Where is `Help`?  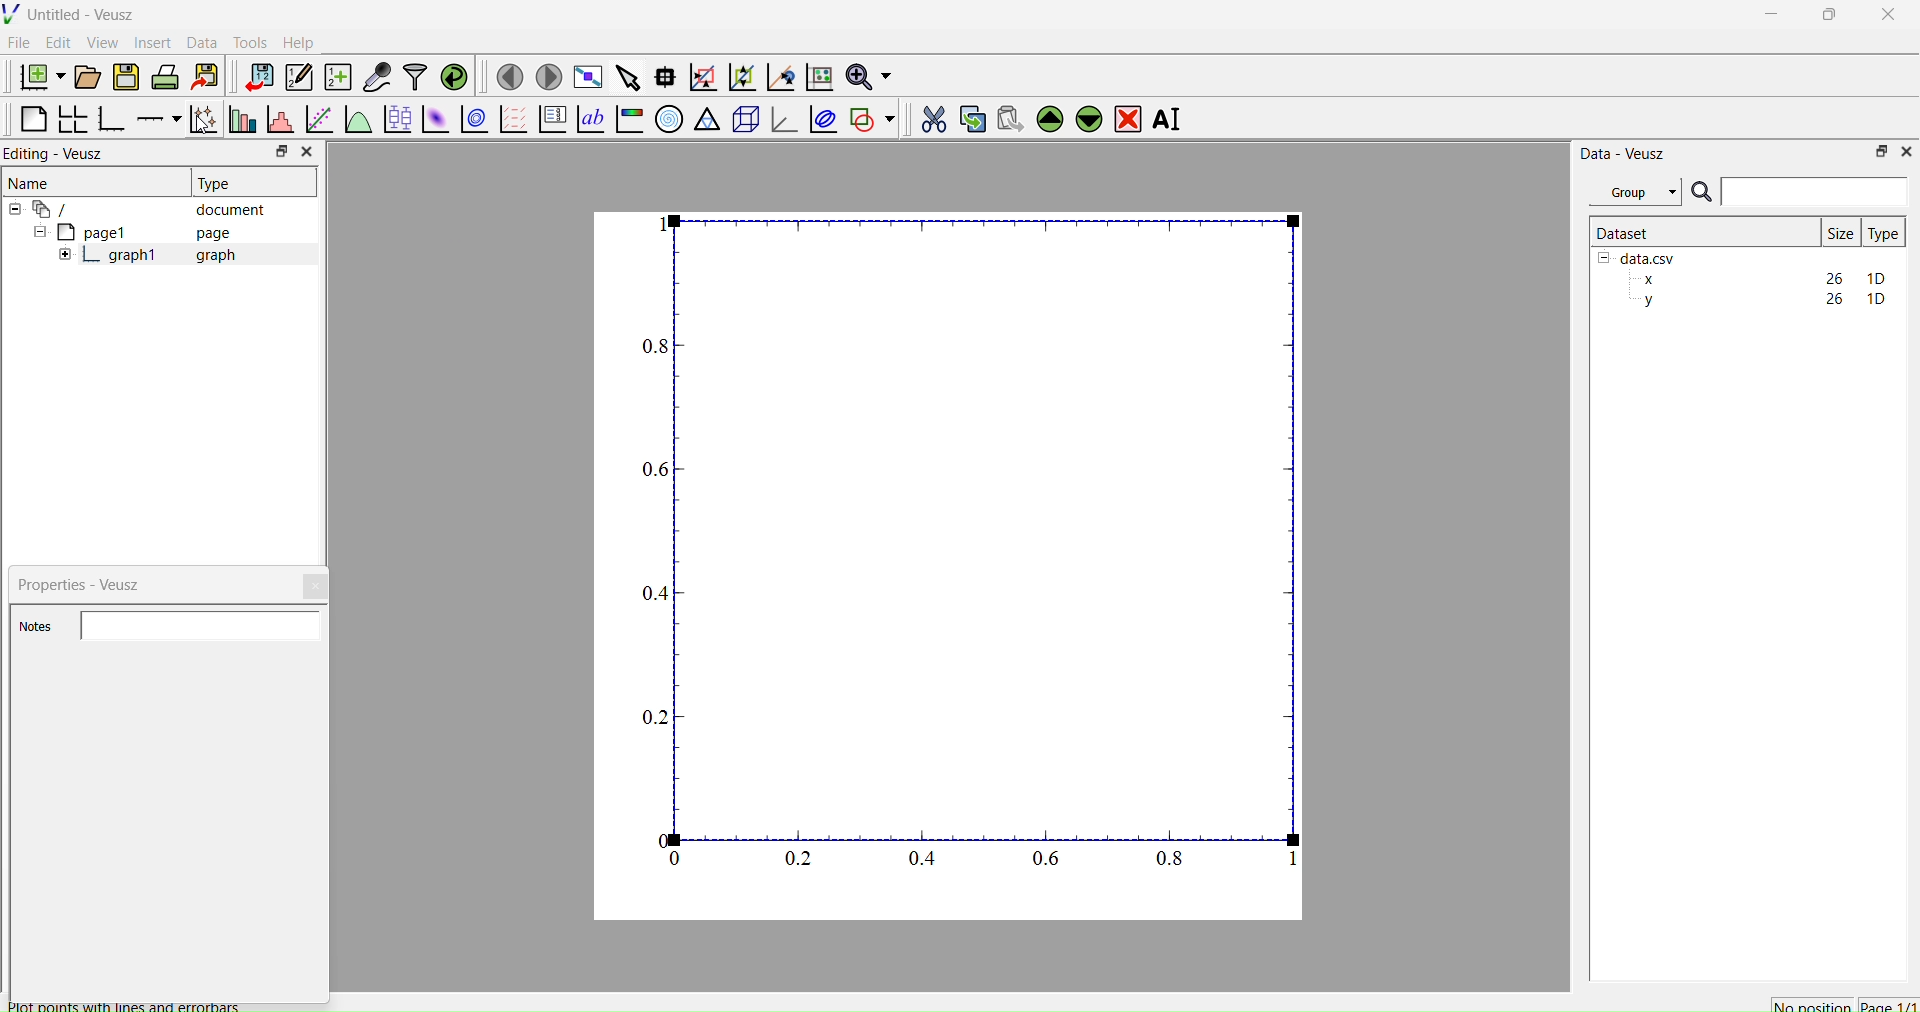 Help is located at coordinates (296, 42).